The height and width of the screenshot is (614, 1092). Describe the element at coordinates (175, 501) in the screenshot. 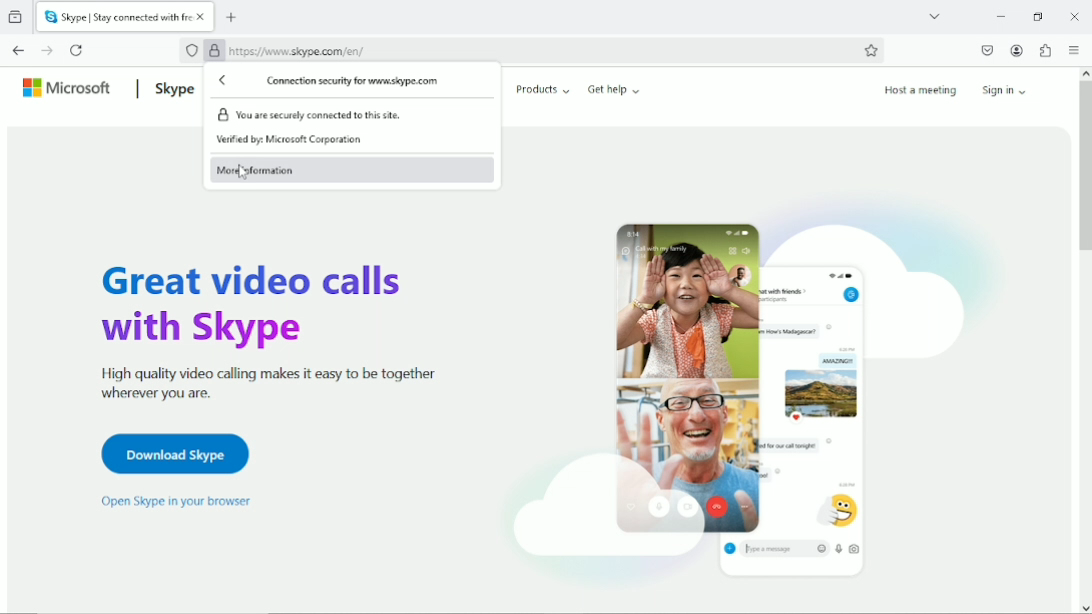

I see `open skype in your browser` at that location.